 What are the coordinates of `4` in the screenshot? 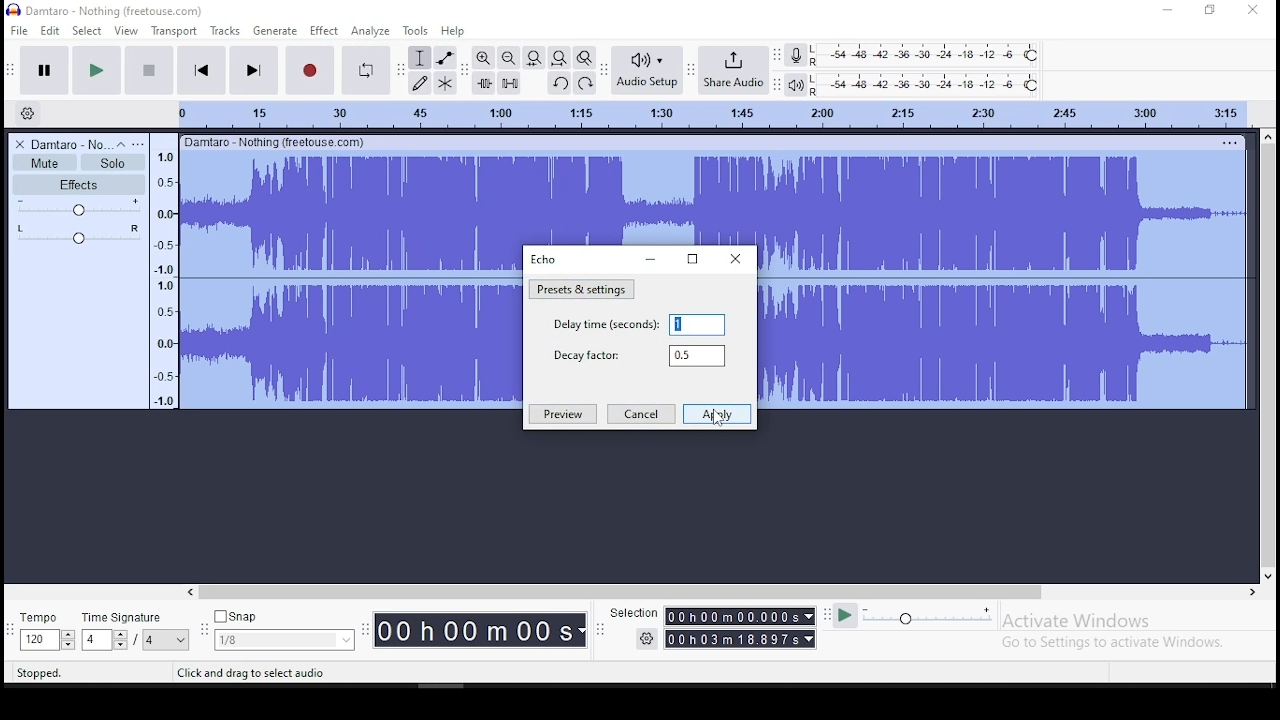 It's located at (95, 640).